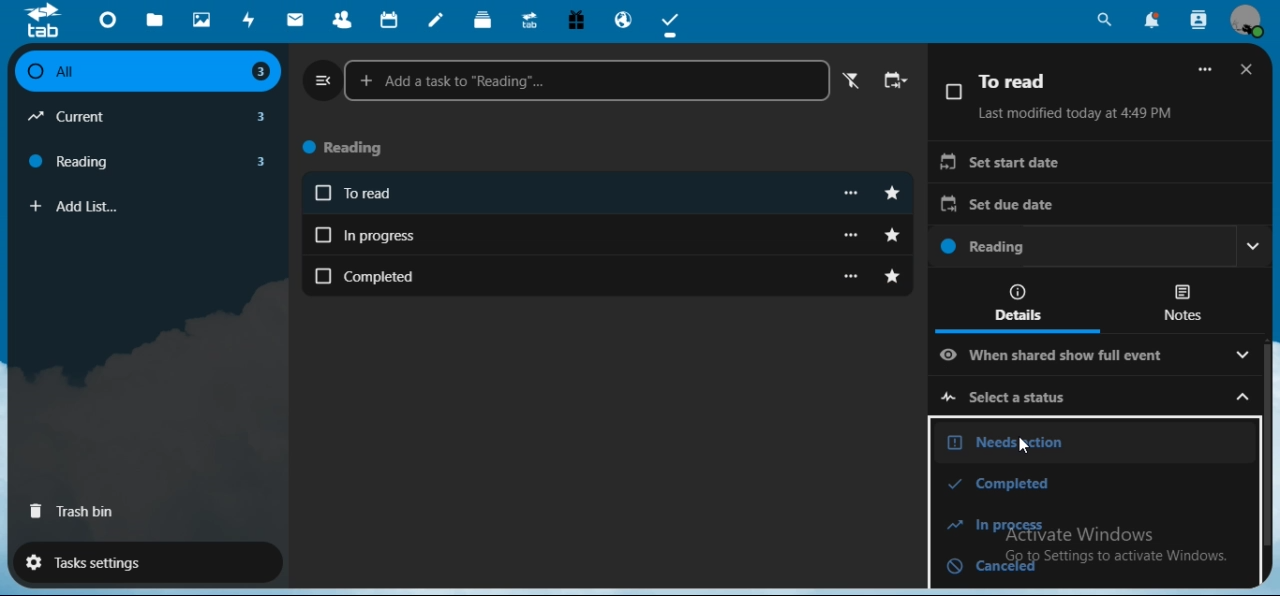 The image size is (1280, 596). What do you see at coordinates (848, 81) in the screenshot?
I see `active filter` at bounding box center [848, 81].